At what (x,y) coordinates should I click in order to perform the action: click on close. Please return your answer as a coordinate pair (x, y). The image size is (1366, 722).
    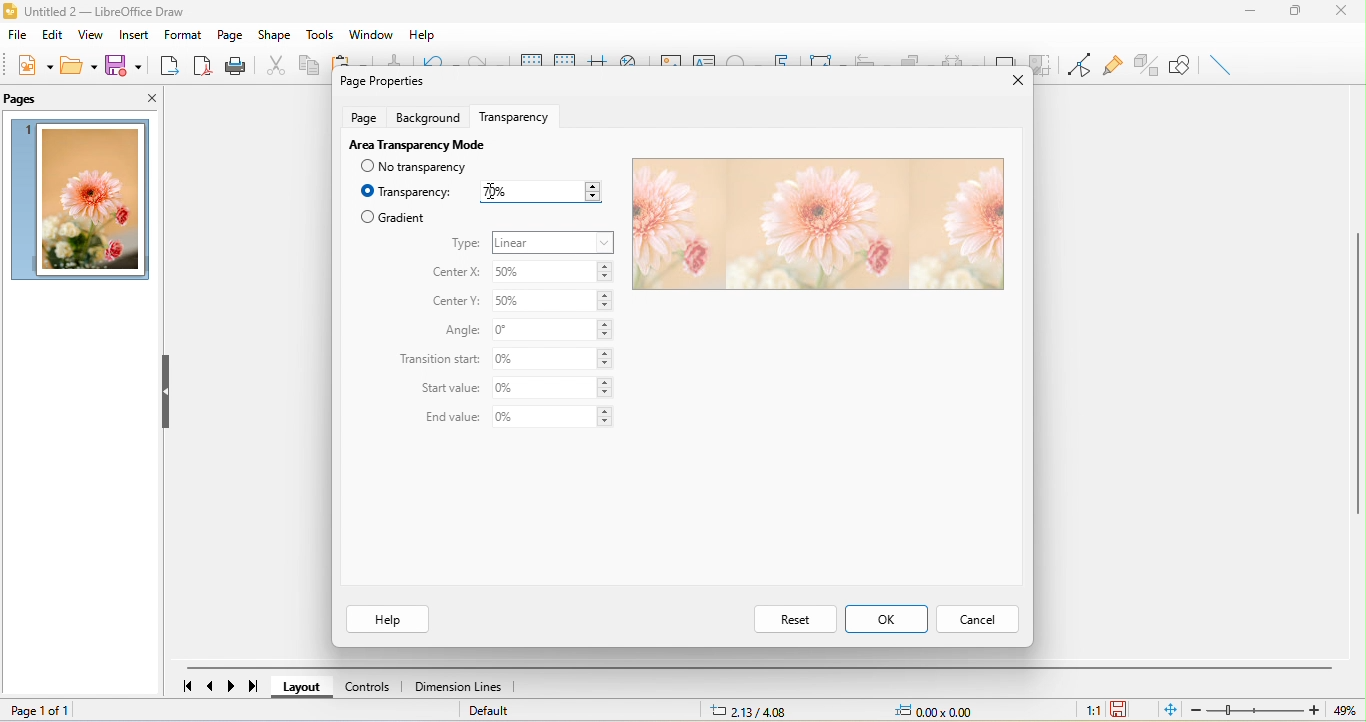
    Looking at the image, I should click on (1011, 82).